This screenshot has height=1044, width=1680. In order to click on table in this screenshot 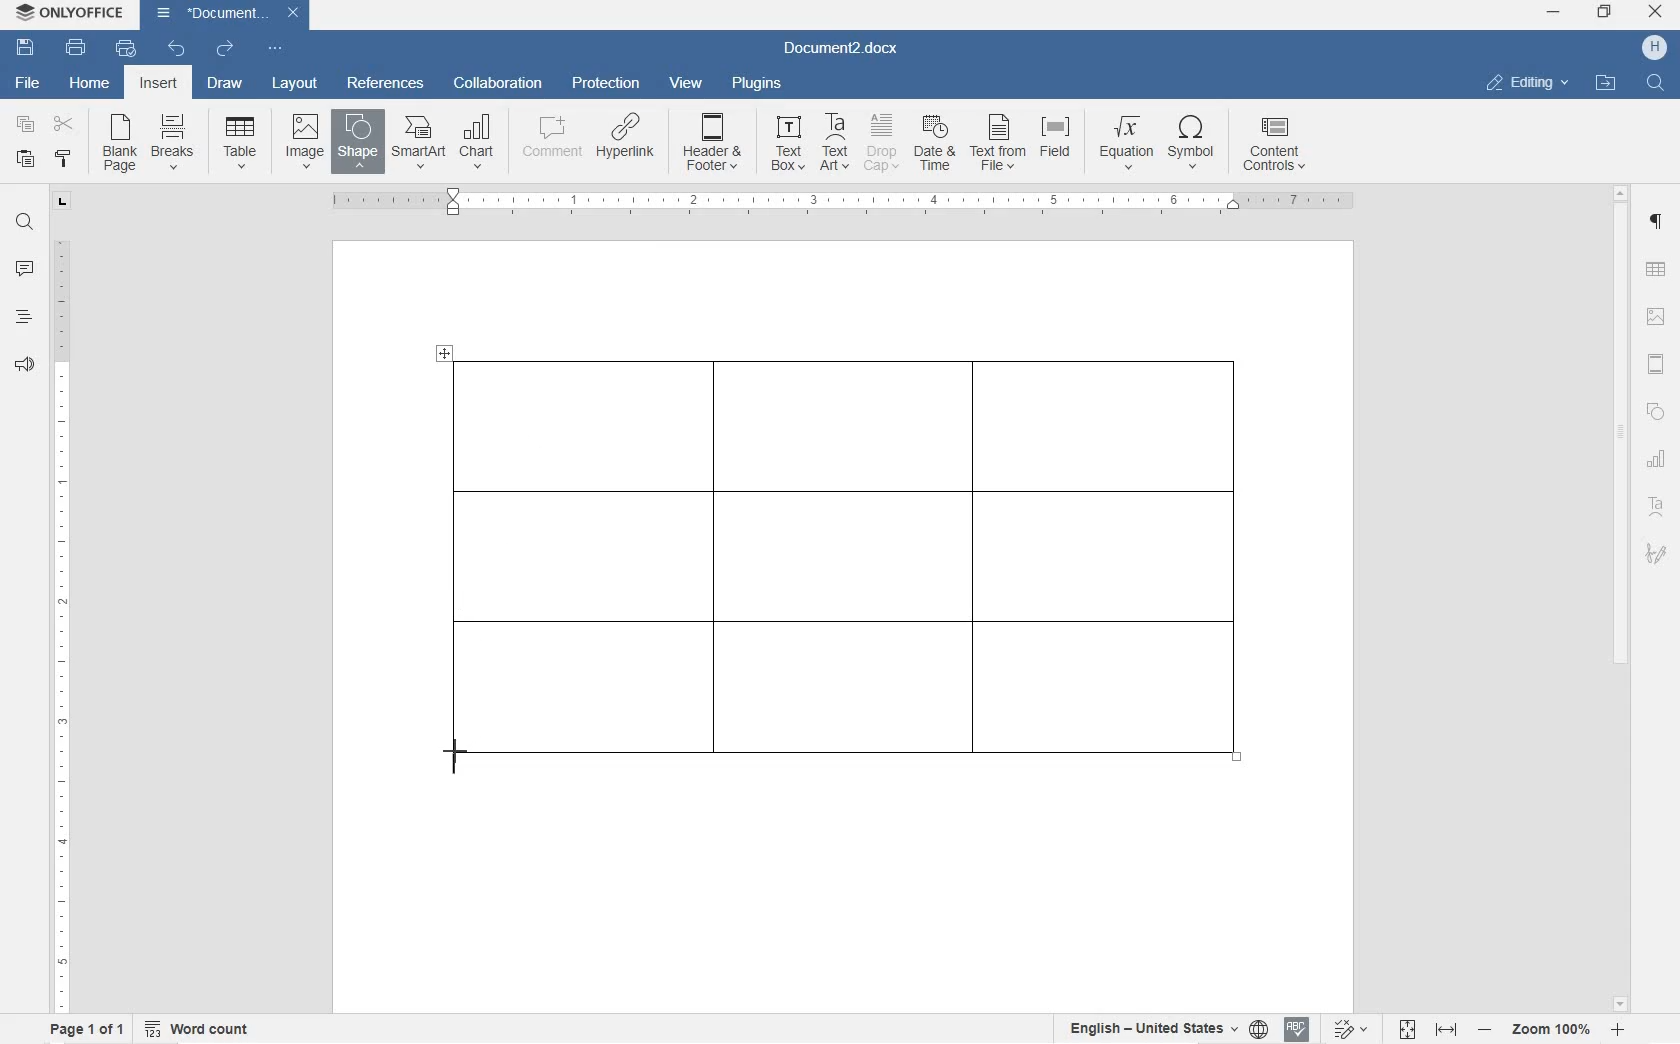, I will do `click(856, 547)`.